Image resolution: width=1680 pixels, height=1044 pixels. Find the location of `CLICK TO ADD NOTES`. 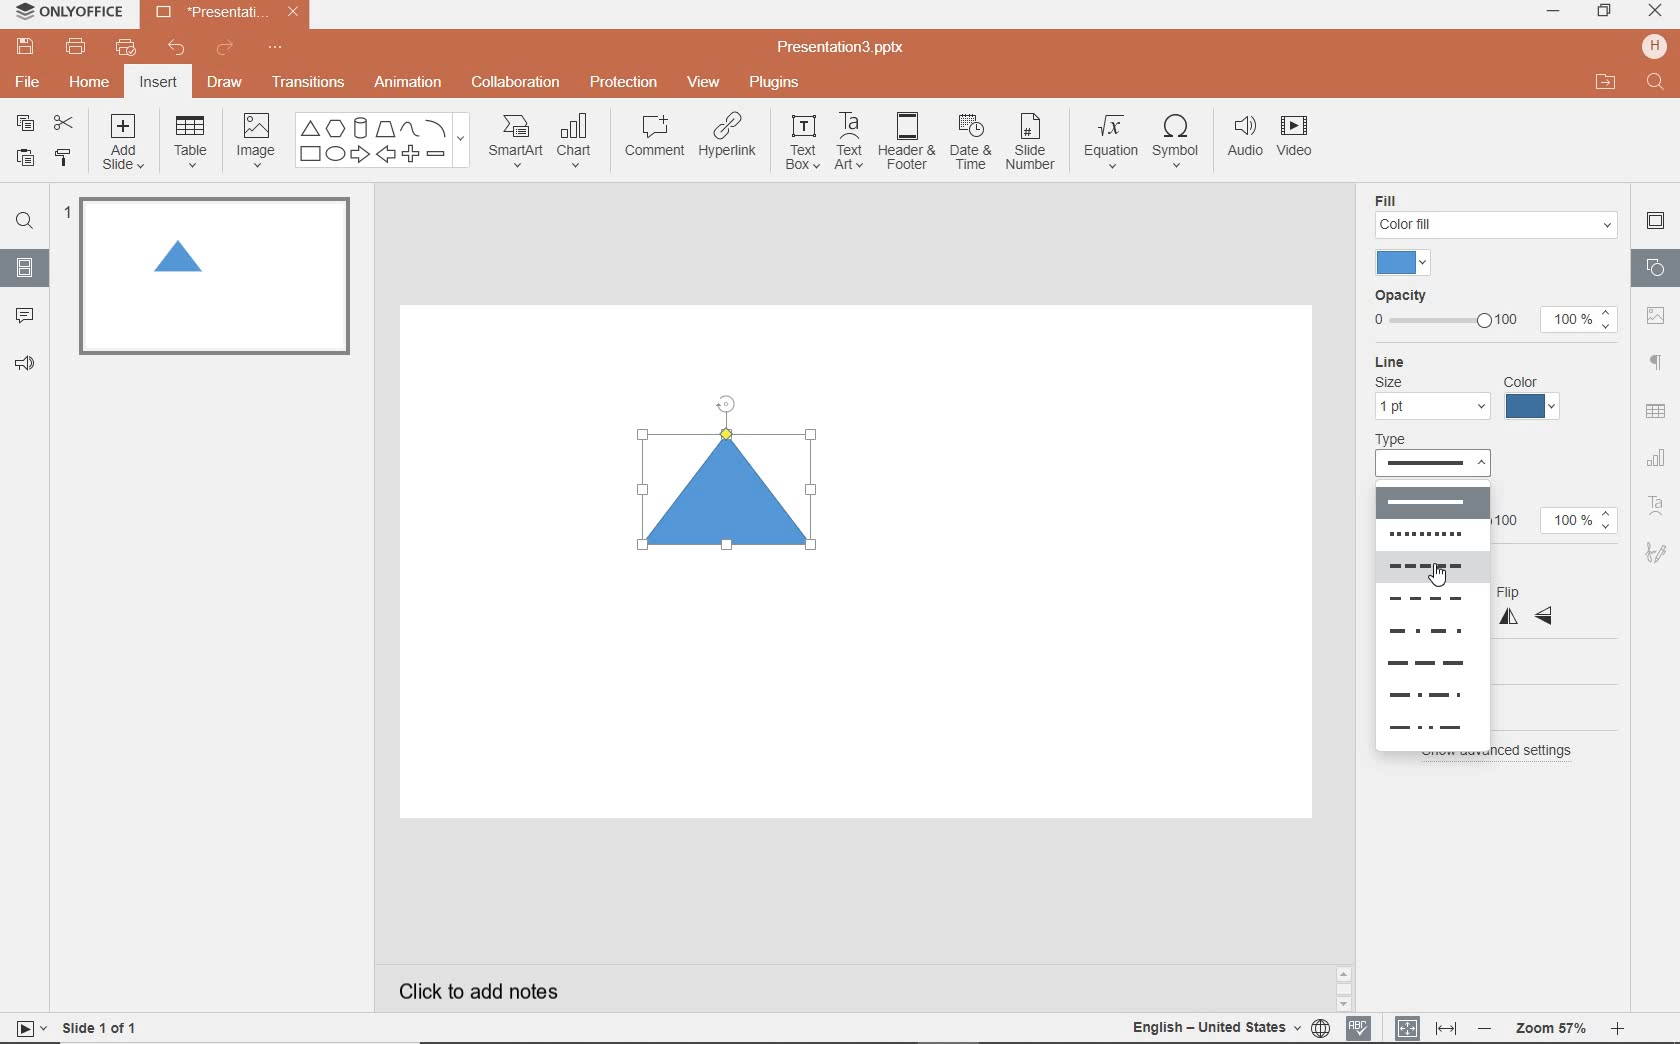

CLICK TO ADD NOTES is located at coordinates (497, 991).